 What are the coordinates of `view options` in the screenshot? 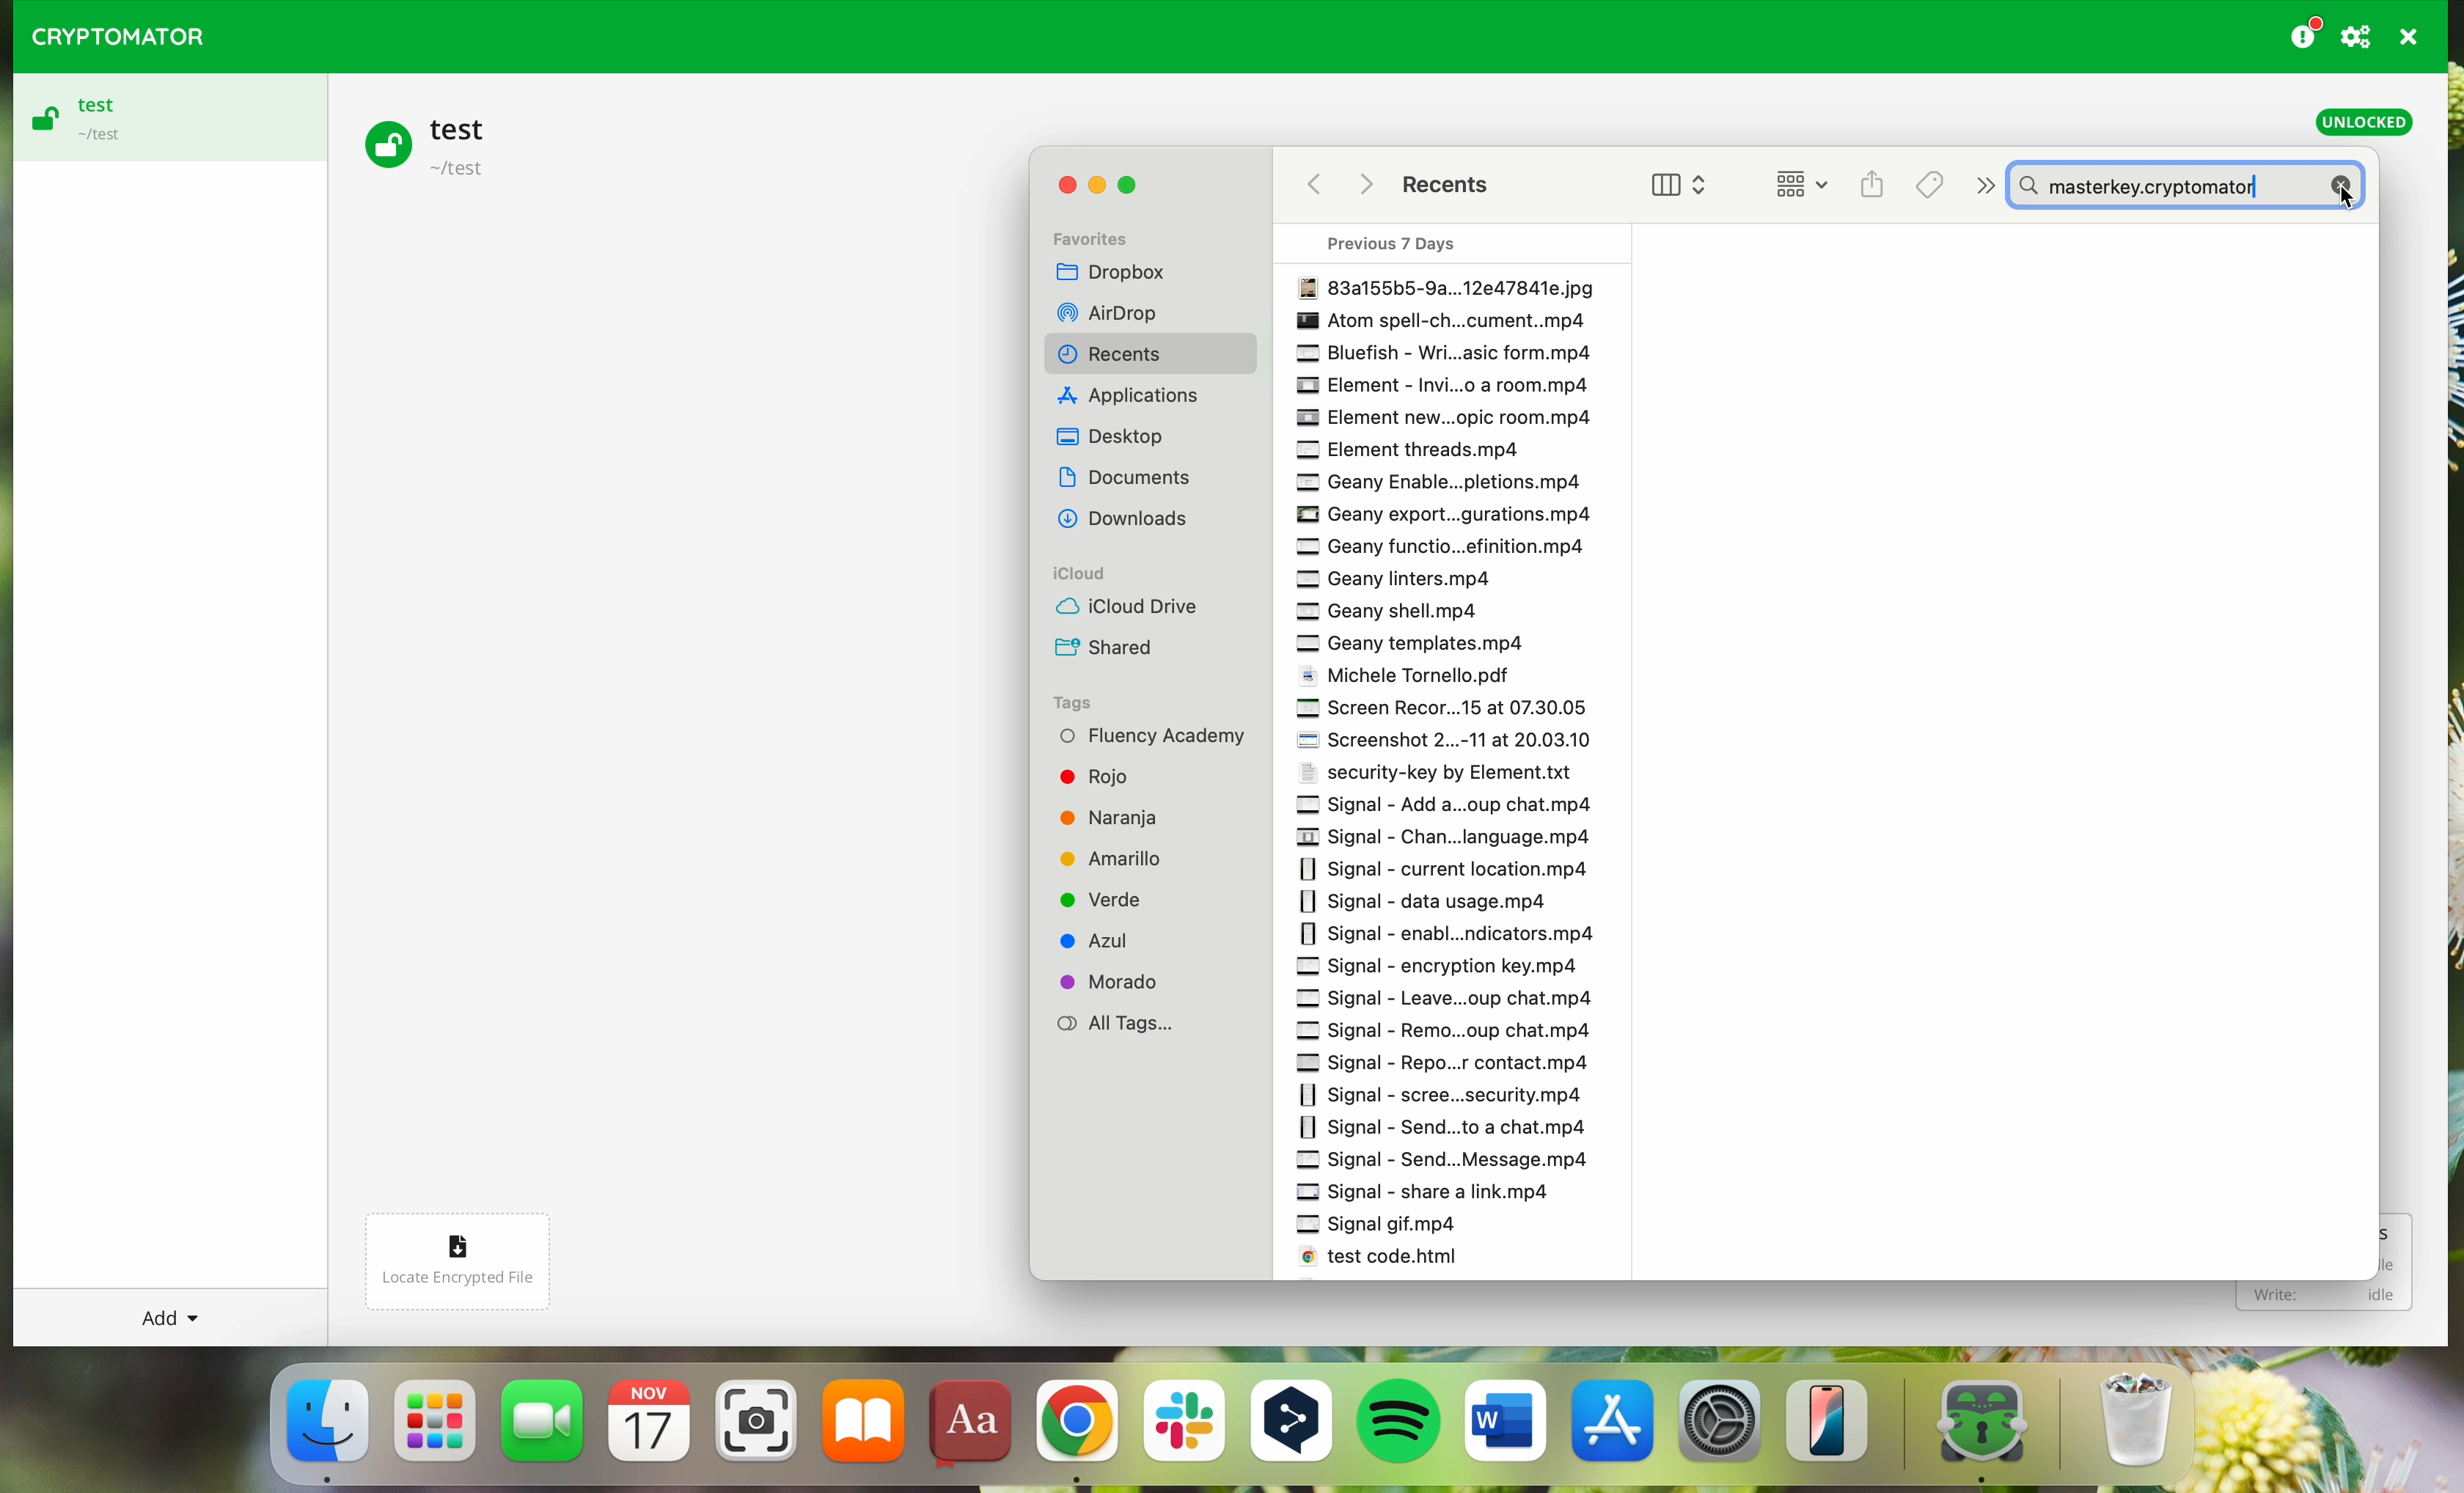 It's located at (1665, 185).